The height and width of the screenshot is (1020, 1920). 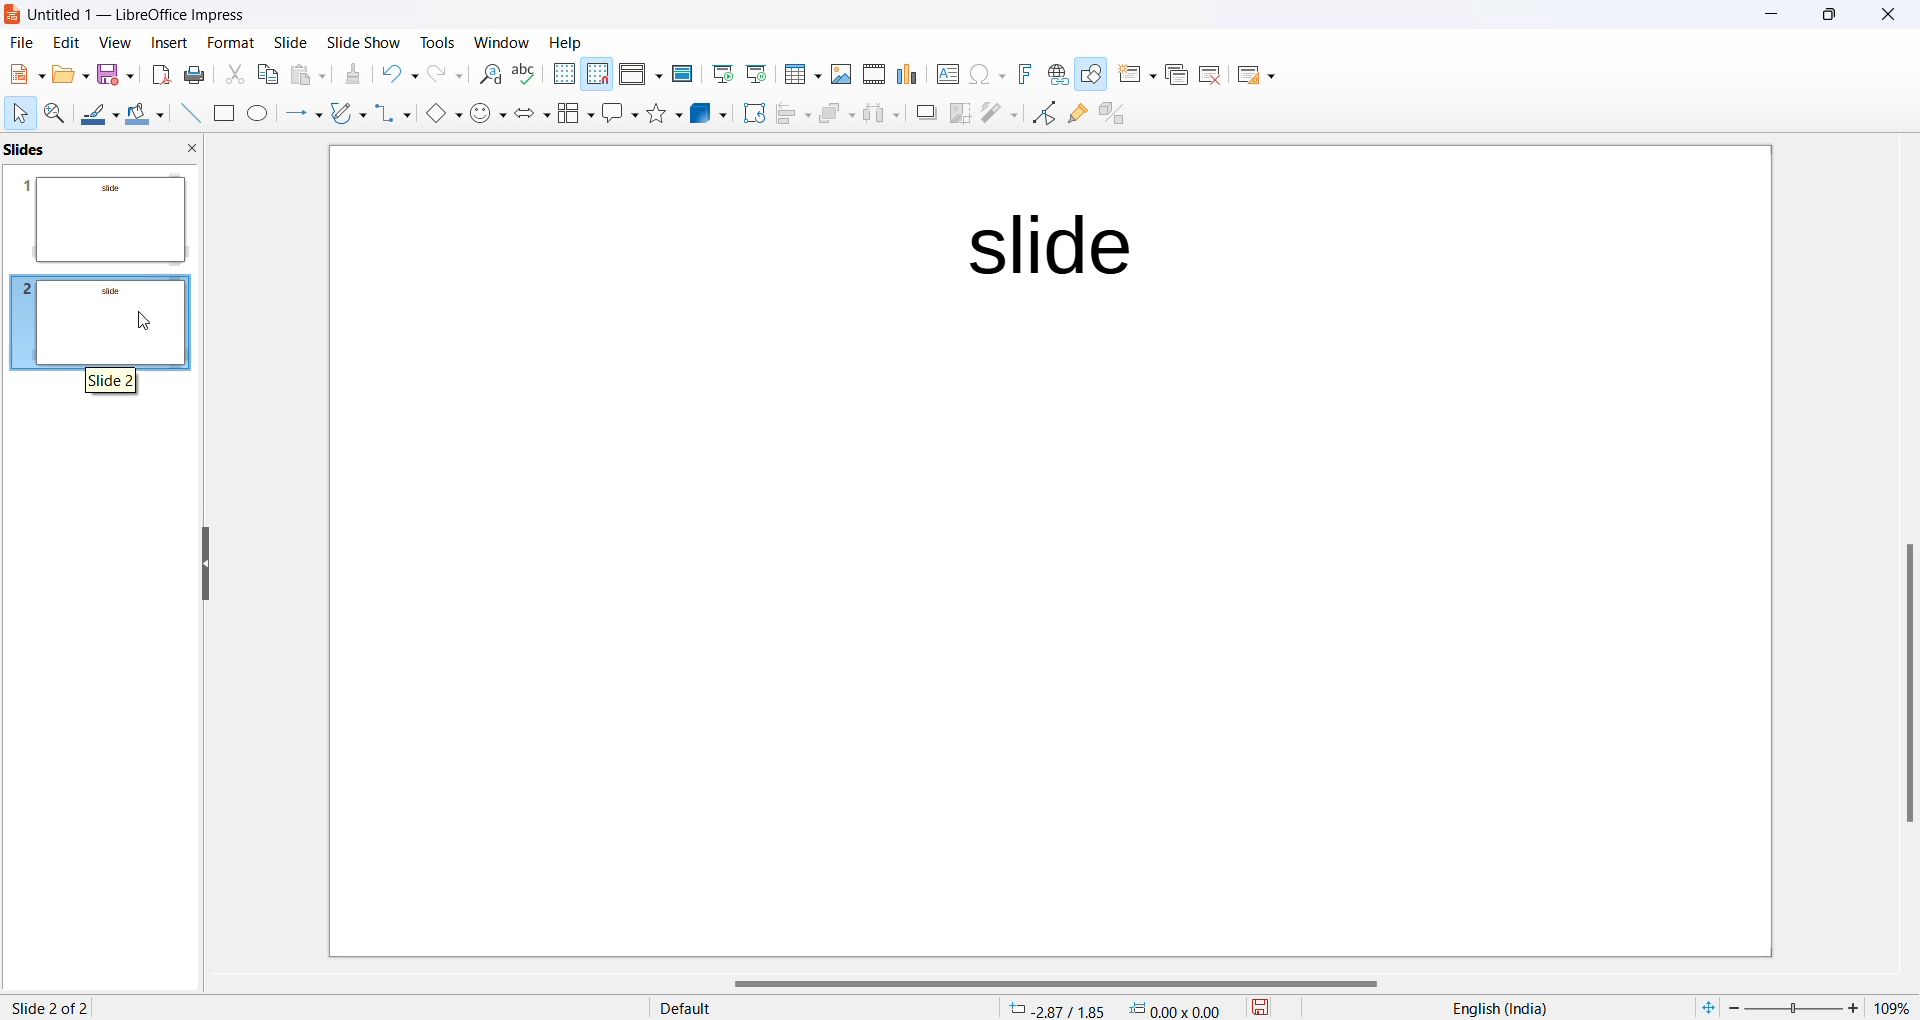 What do you see at coordinates (232, 72) in the screenshot?
I see `Cut` at bounding box center [232, 72].